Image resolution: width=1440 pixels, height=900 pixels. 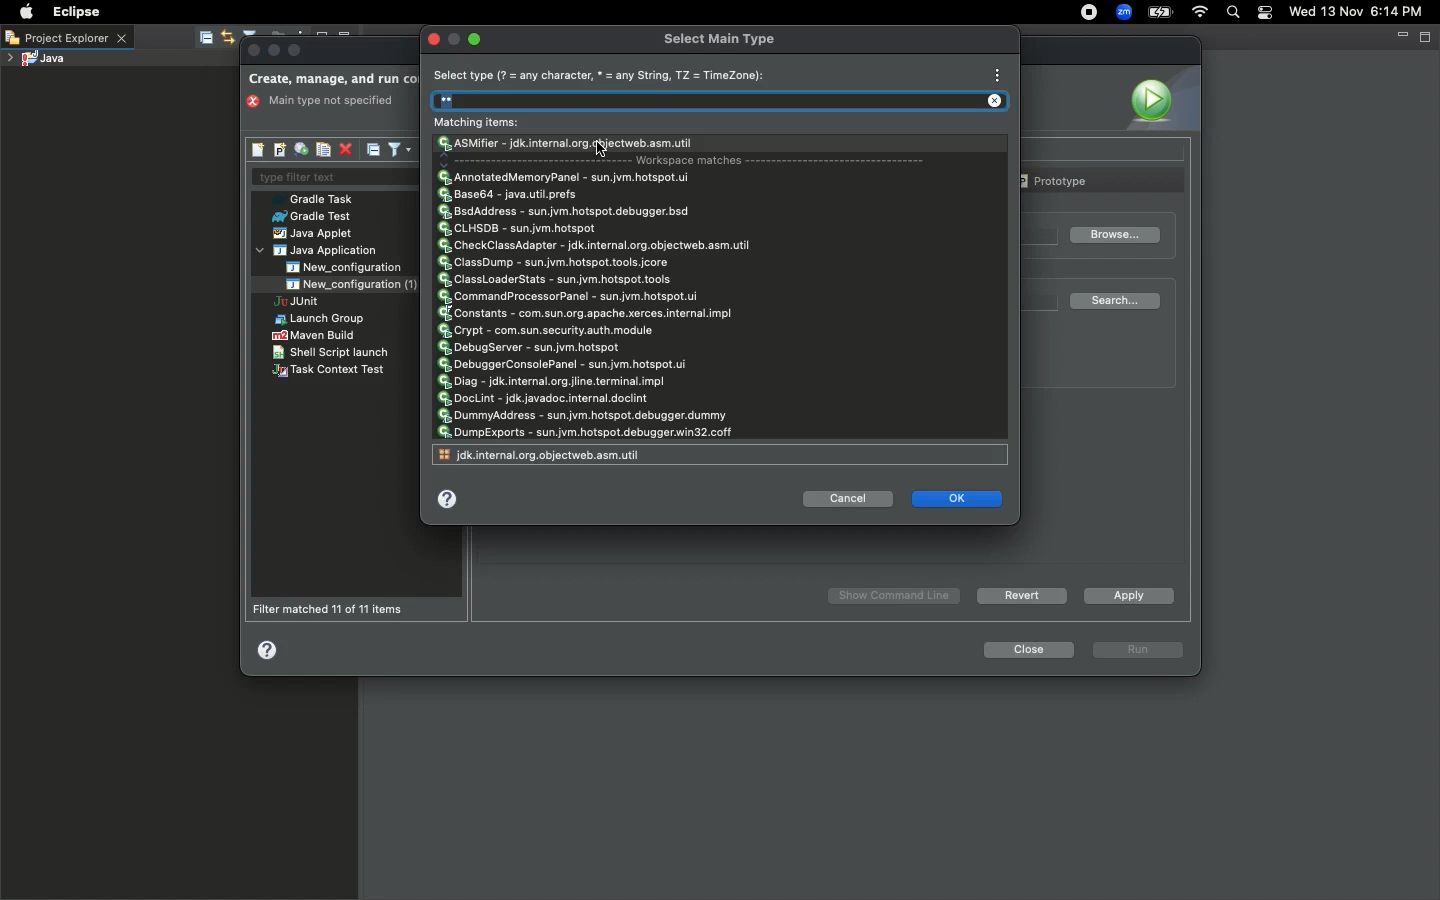 What do you see at coordinates (1198, 14) in the screenshot?
I see `Internet` at bounding box center [1198, 14].